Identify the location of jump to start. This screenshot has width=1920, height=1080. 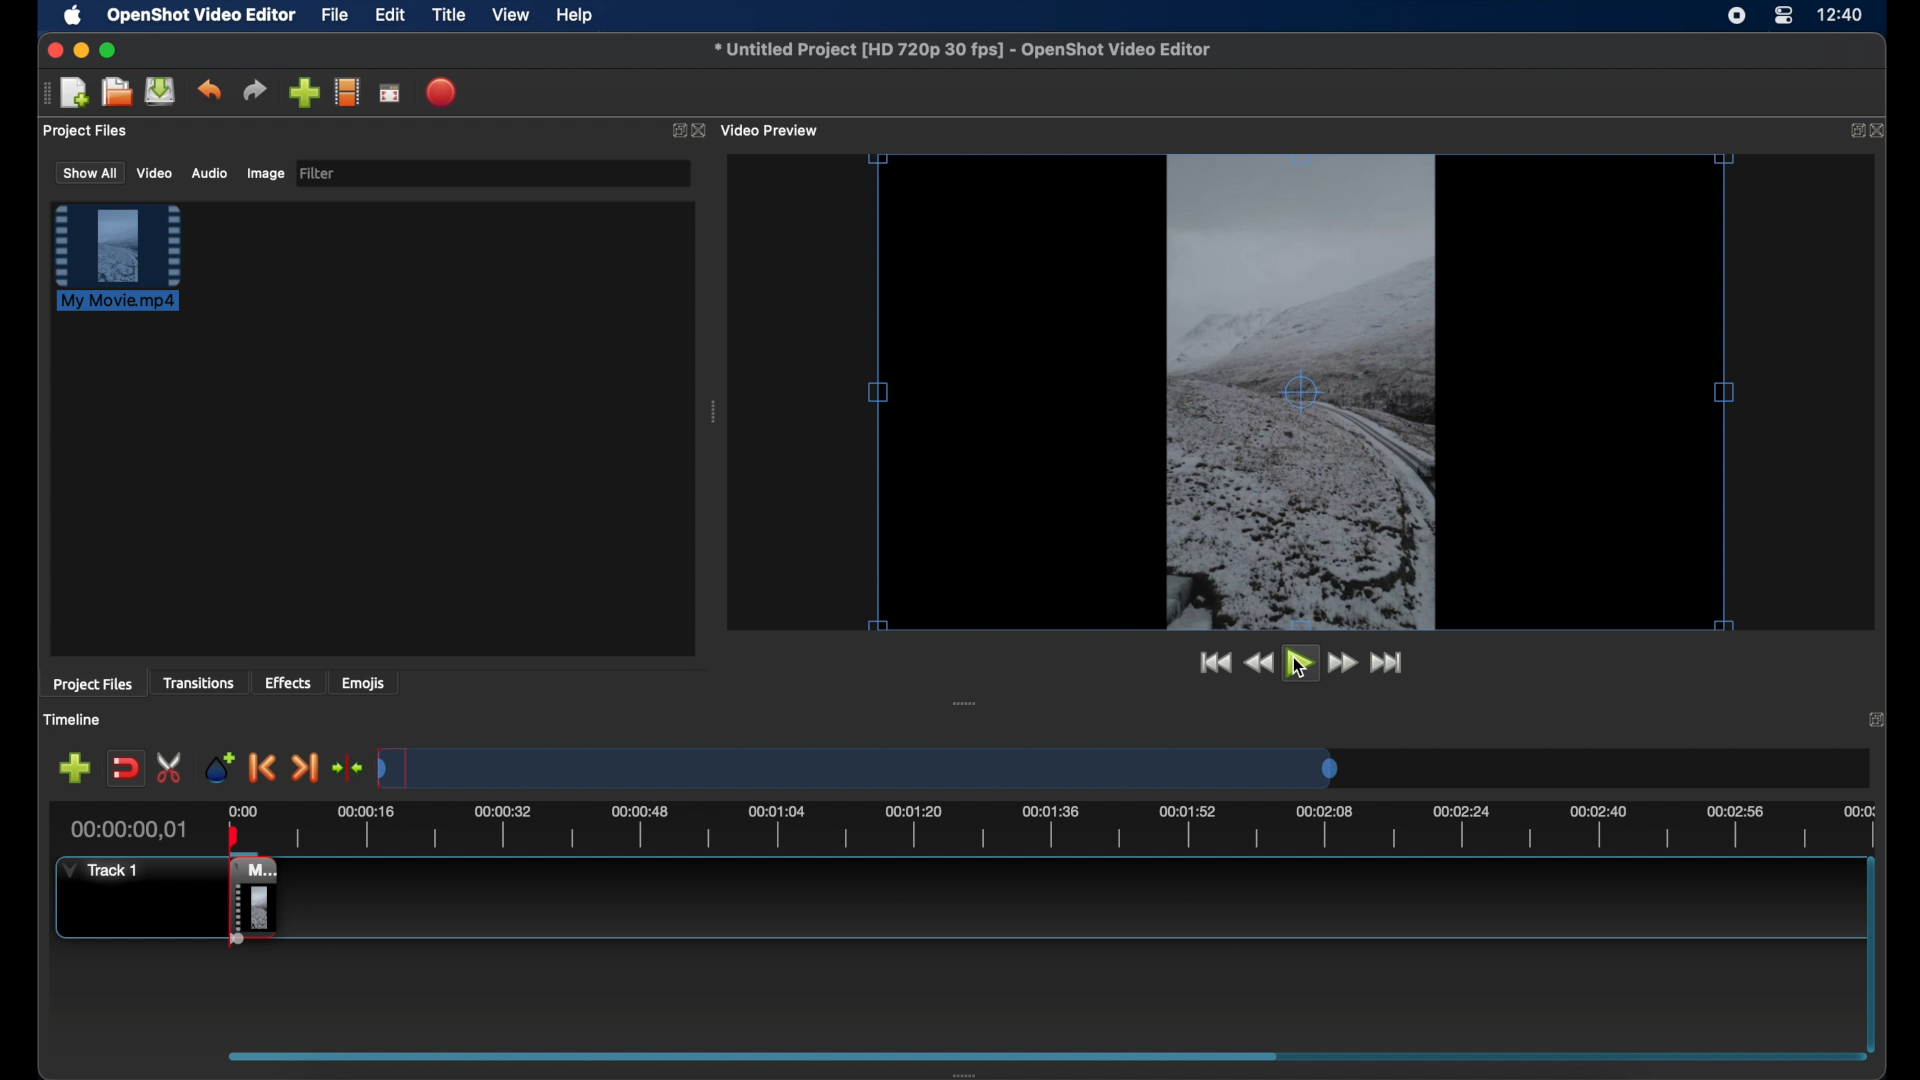
(1211, 662).